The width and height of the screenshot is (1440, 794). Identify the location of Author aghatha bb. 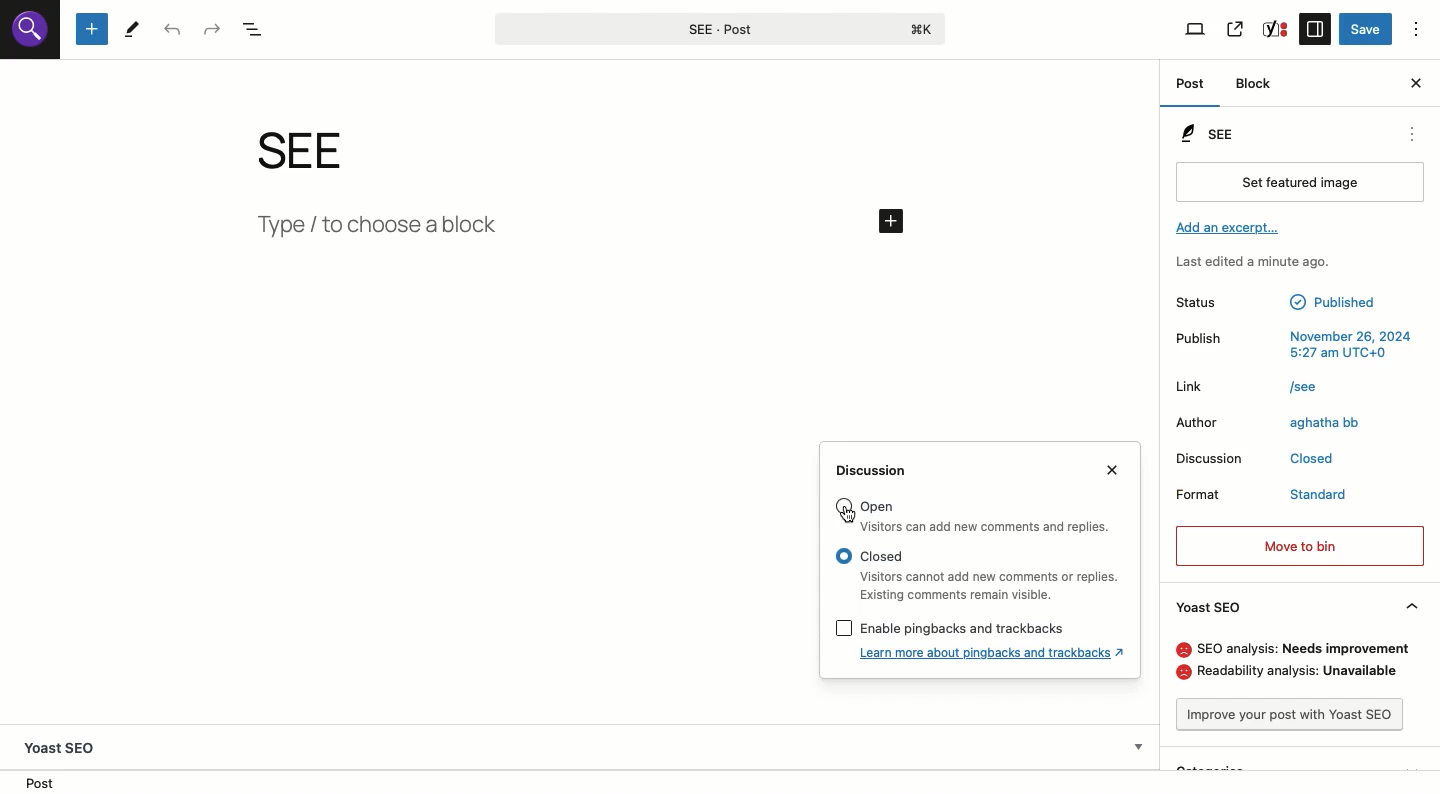
(1278, 426).